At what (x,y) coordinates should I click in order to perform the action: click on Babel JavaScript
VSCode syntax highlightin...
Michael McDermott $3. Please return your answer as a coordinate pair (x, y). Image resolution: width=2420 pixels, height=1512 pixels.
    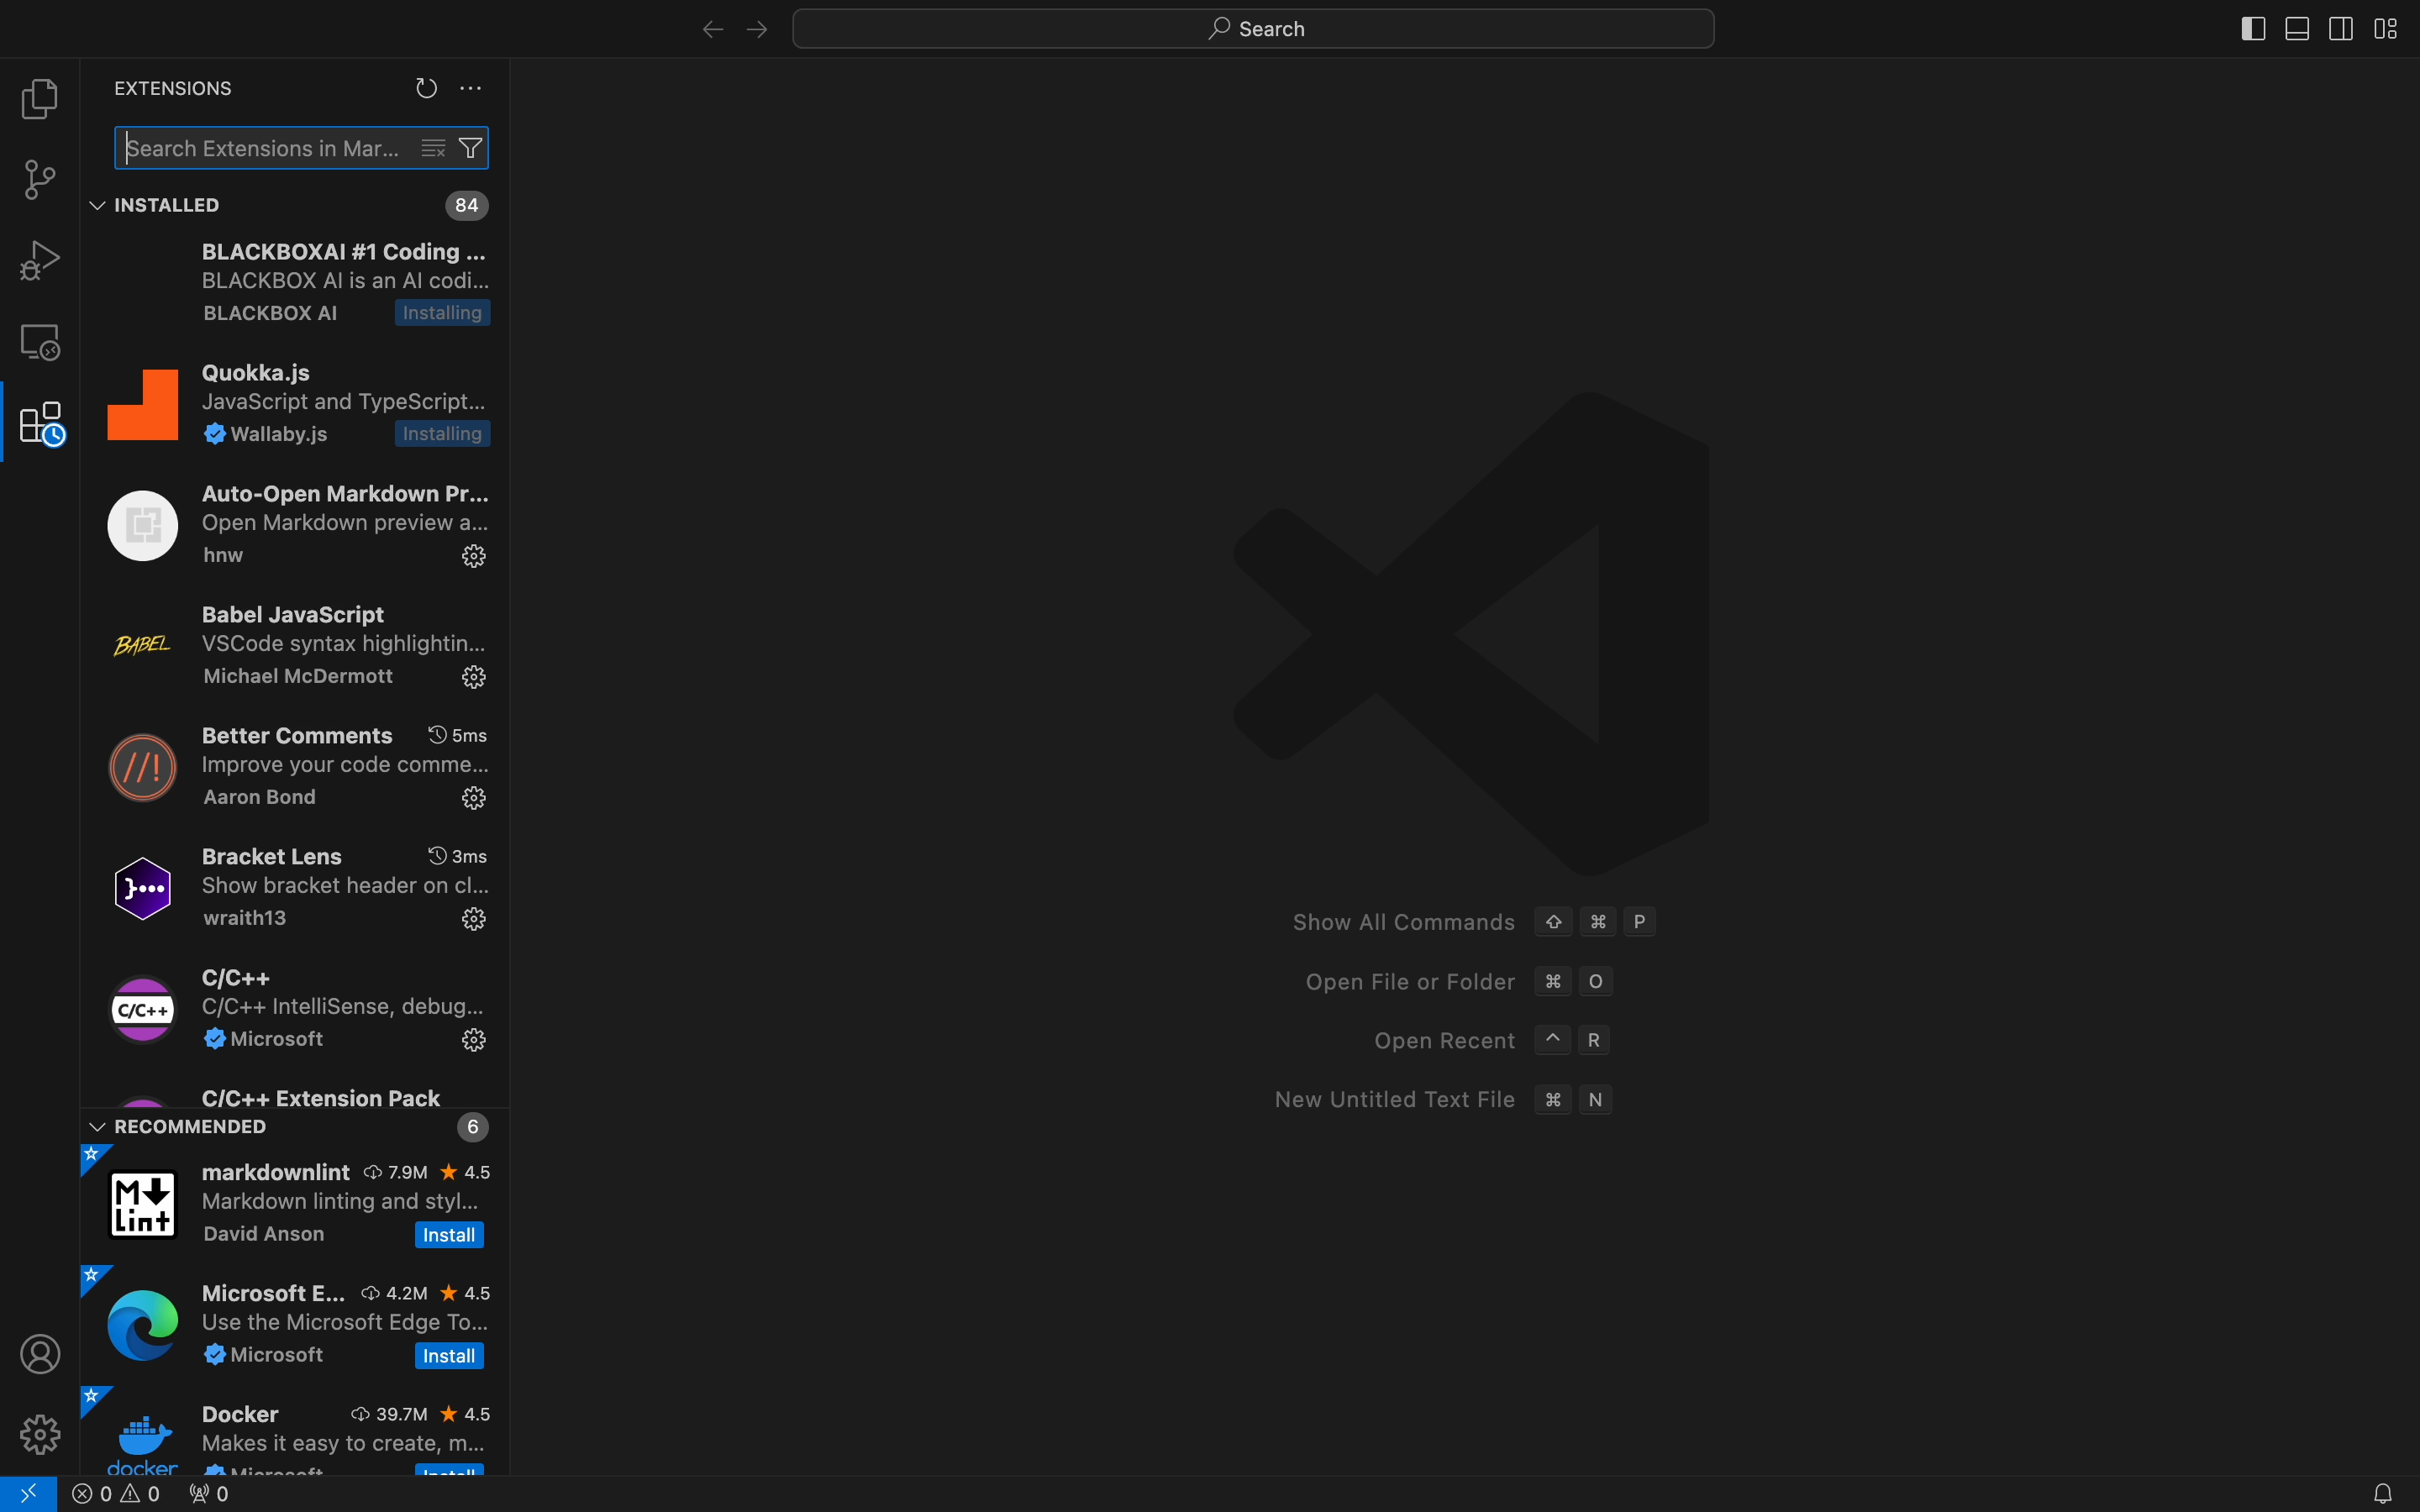
    Looking at the image, I should click on (295, 644).